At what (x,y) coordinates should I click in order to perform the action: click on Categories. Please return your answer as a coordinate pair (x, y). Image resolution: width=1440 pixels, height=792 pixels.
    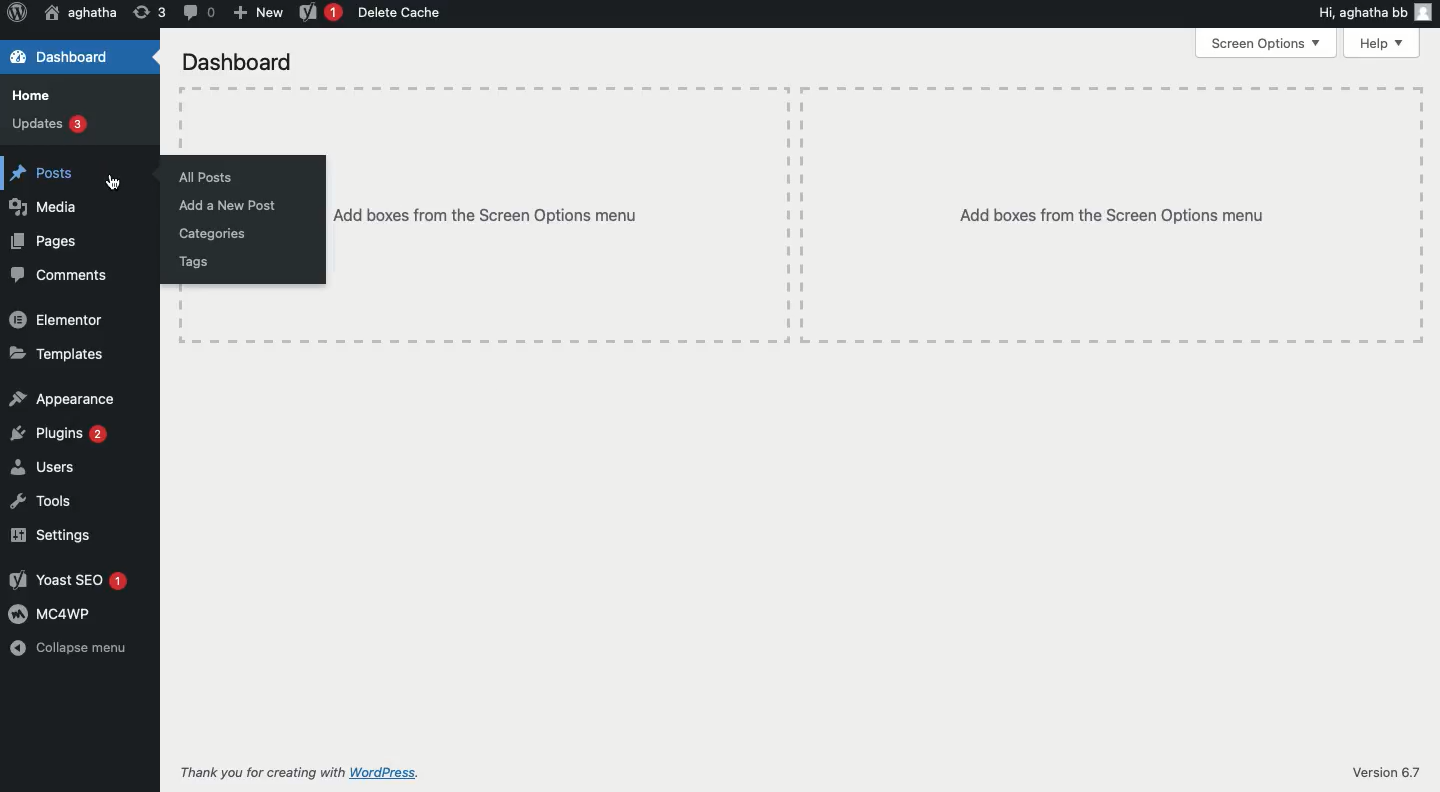
    Looking at the image, I should click on (208, 233).